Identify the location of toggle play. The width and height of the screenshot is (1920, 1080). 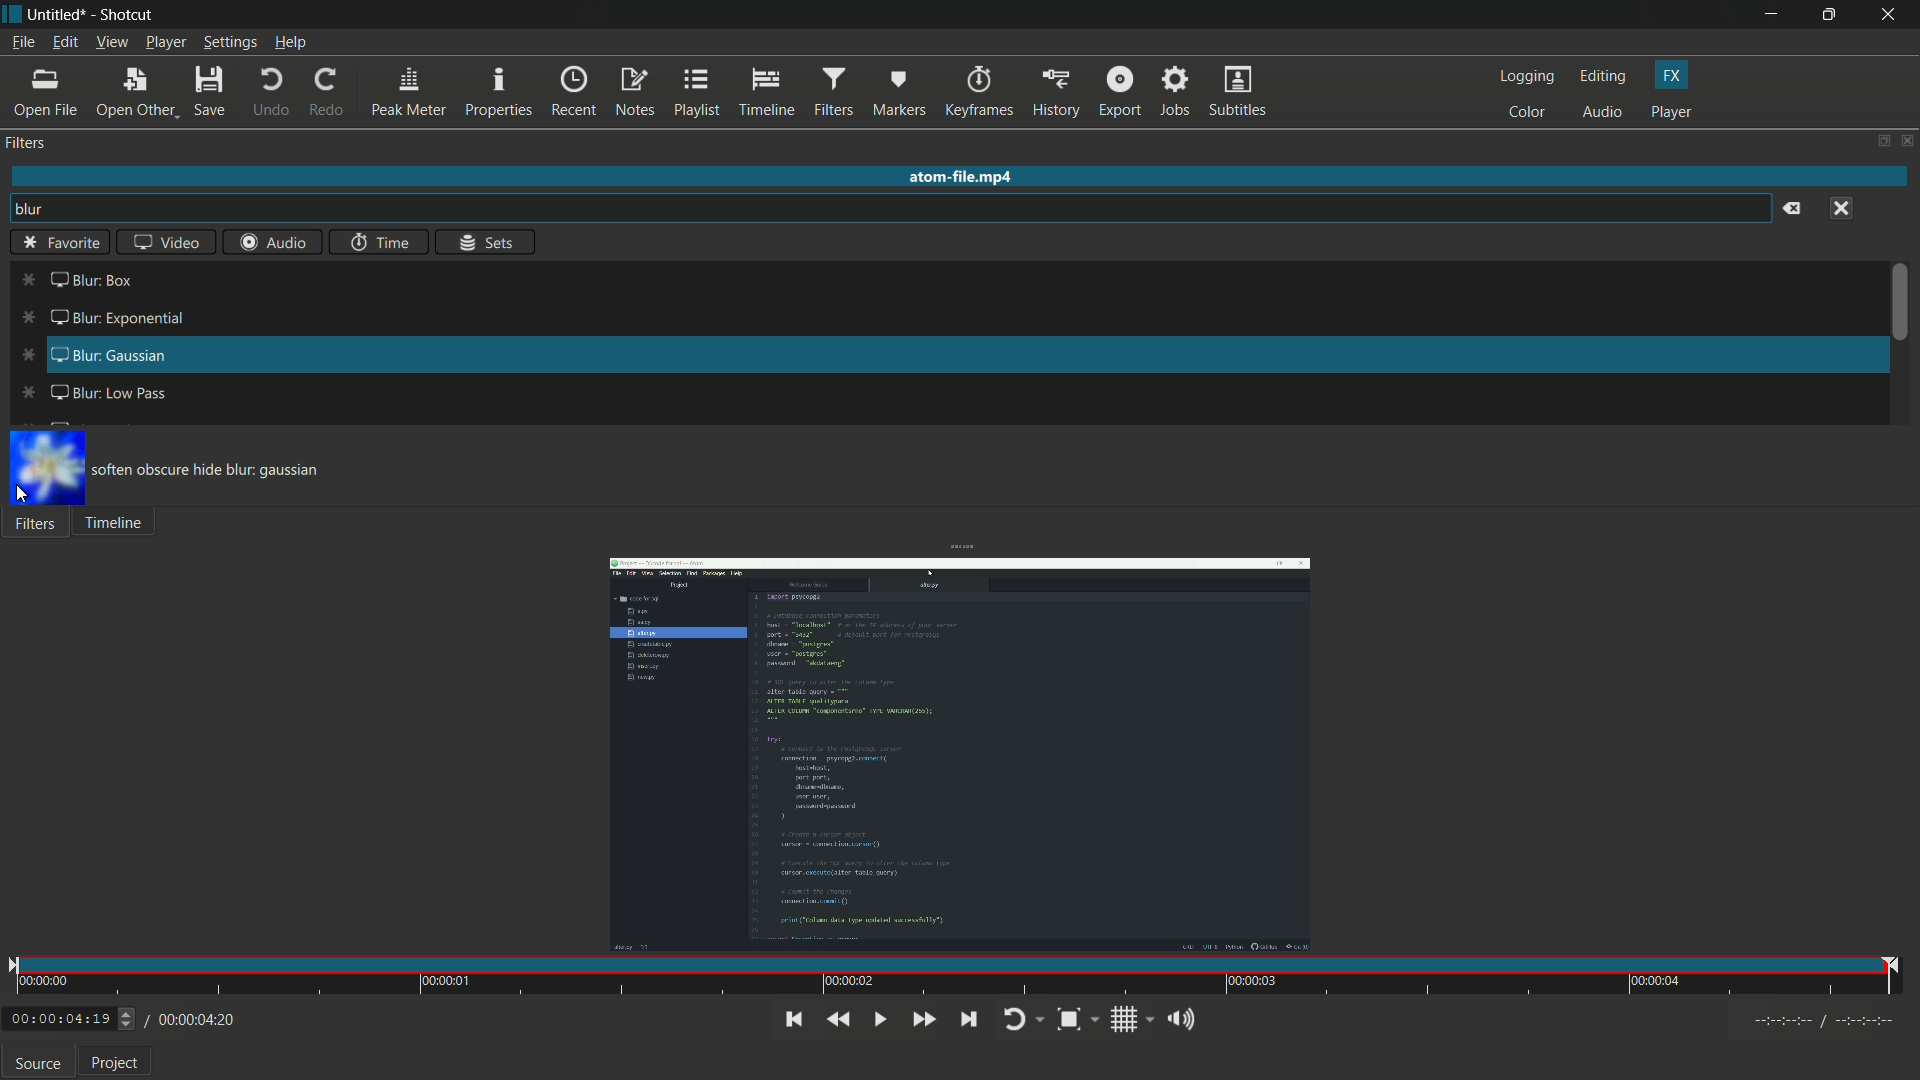
(877, 1019).